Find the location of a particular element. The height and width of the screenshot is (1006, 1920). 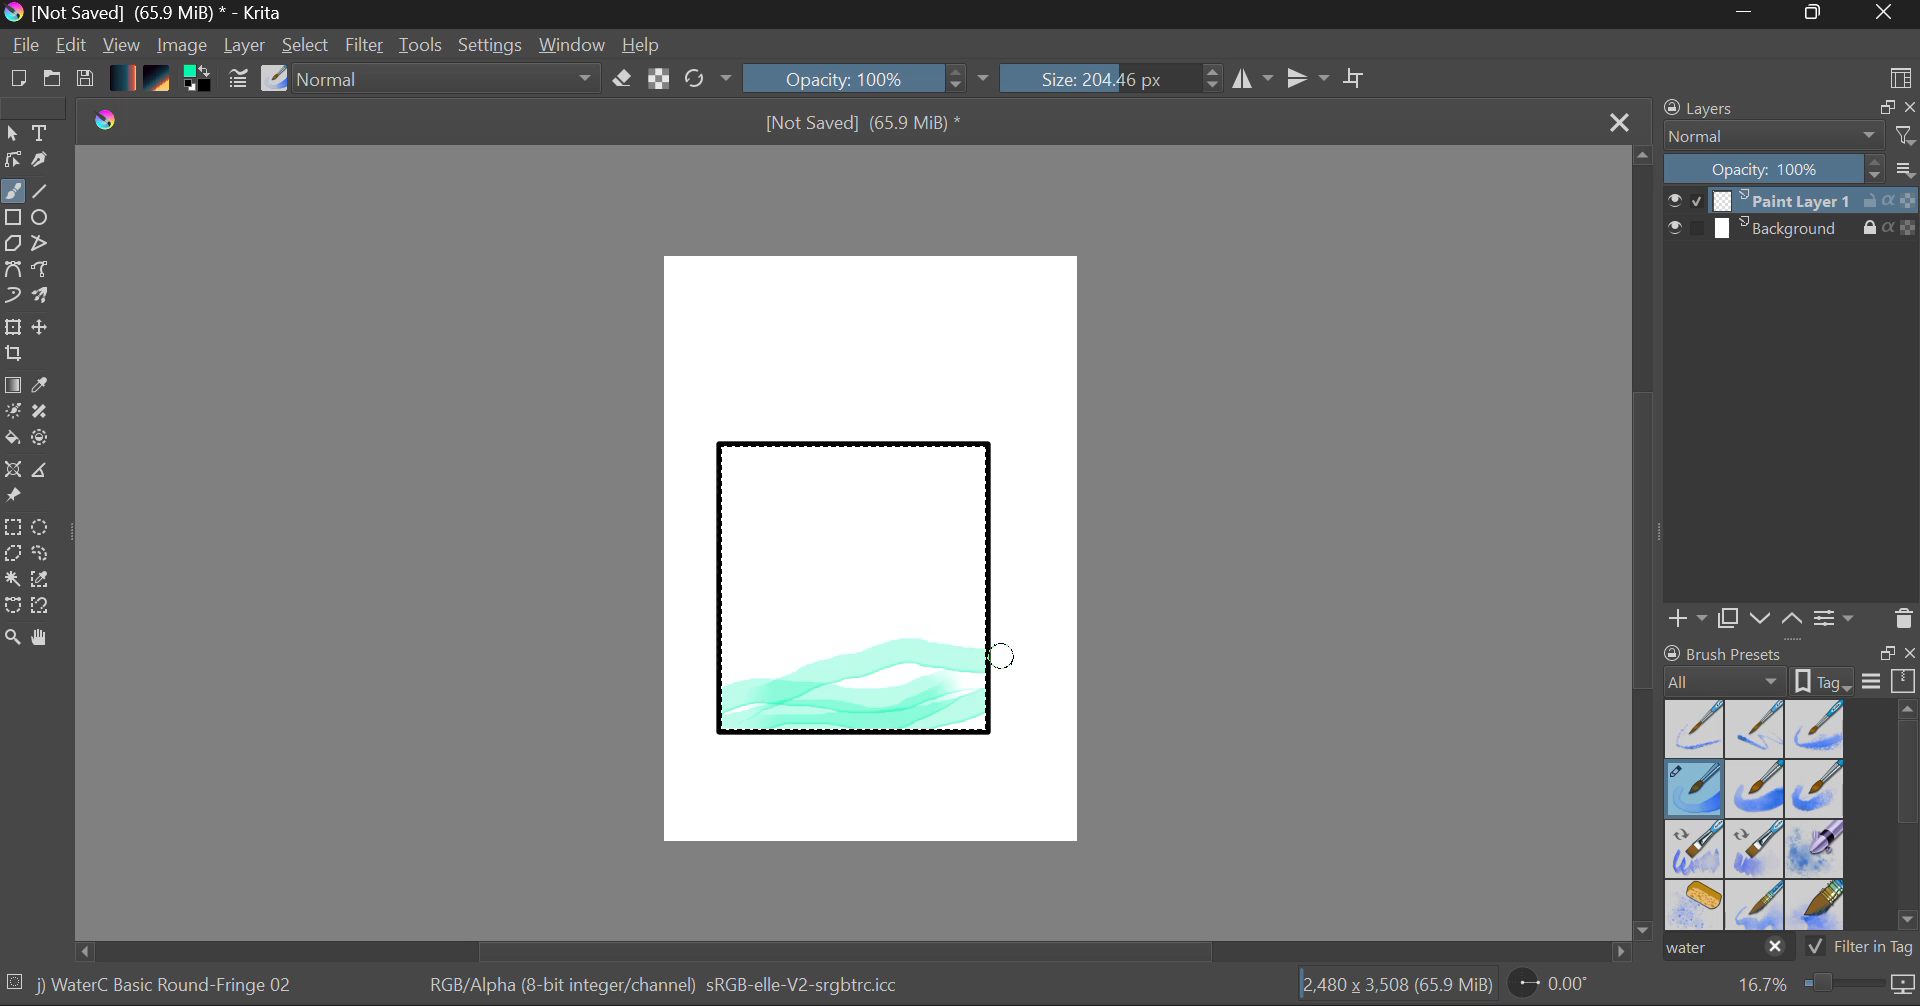

Transform Layer is located at coordinates (12, 325).